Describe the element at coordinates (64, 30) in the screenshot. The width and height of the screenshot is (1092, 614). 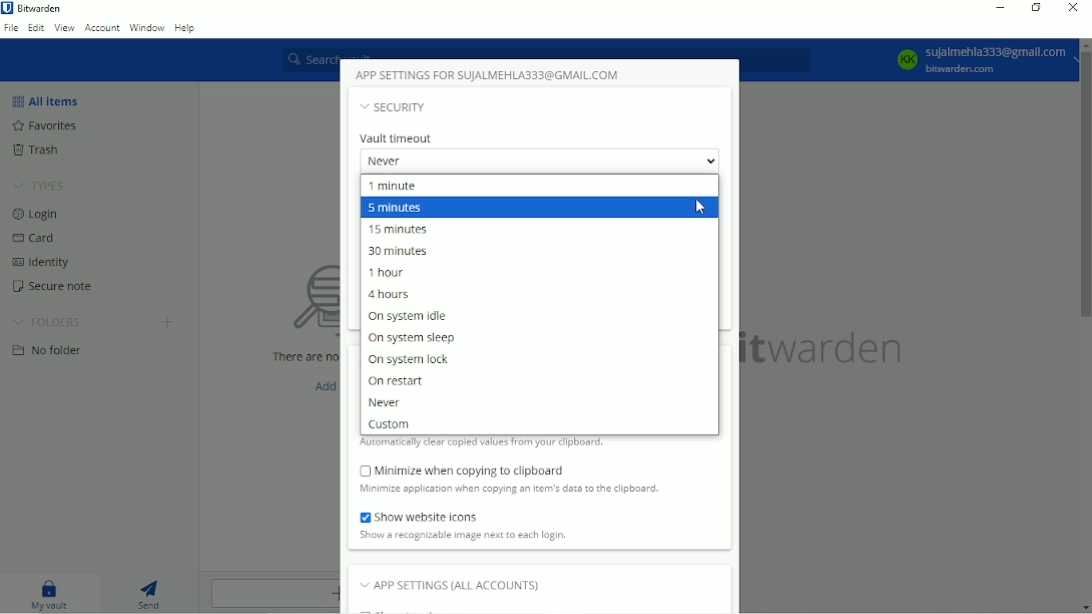
I see `View` at that location.